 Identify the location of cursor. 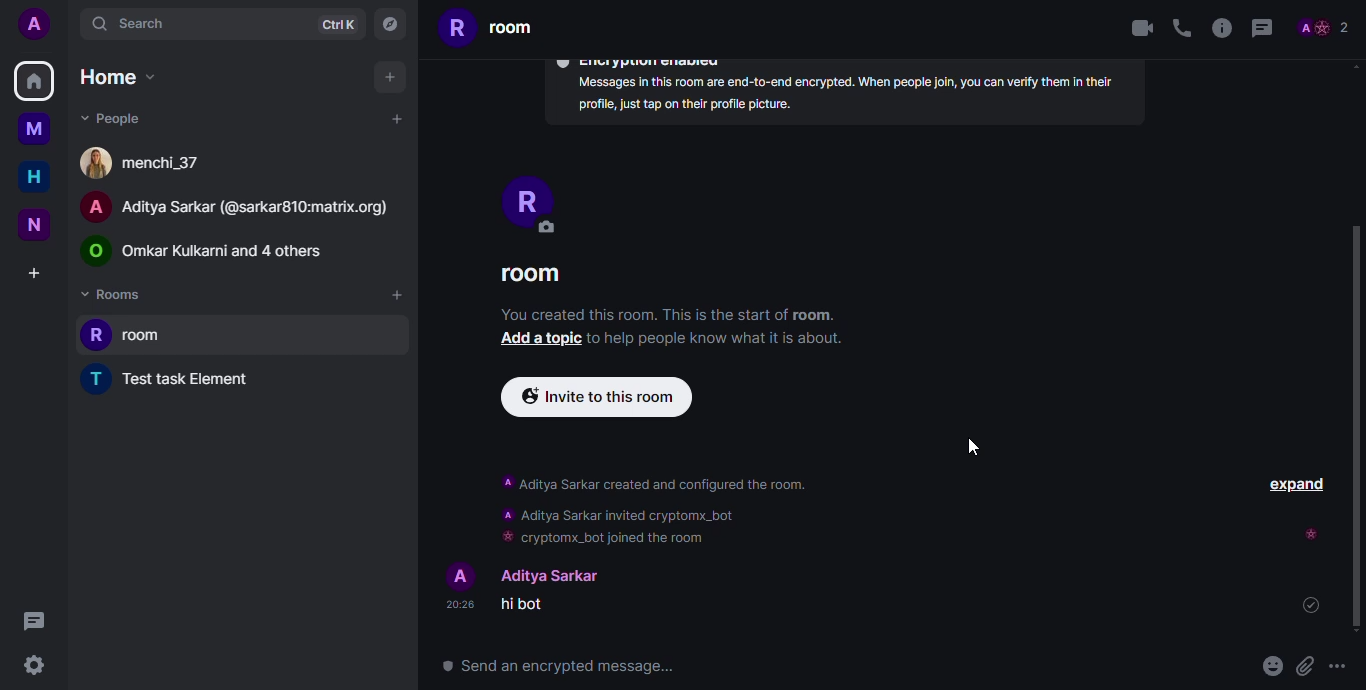
(976, 450).